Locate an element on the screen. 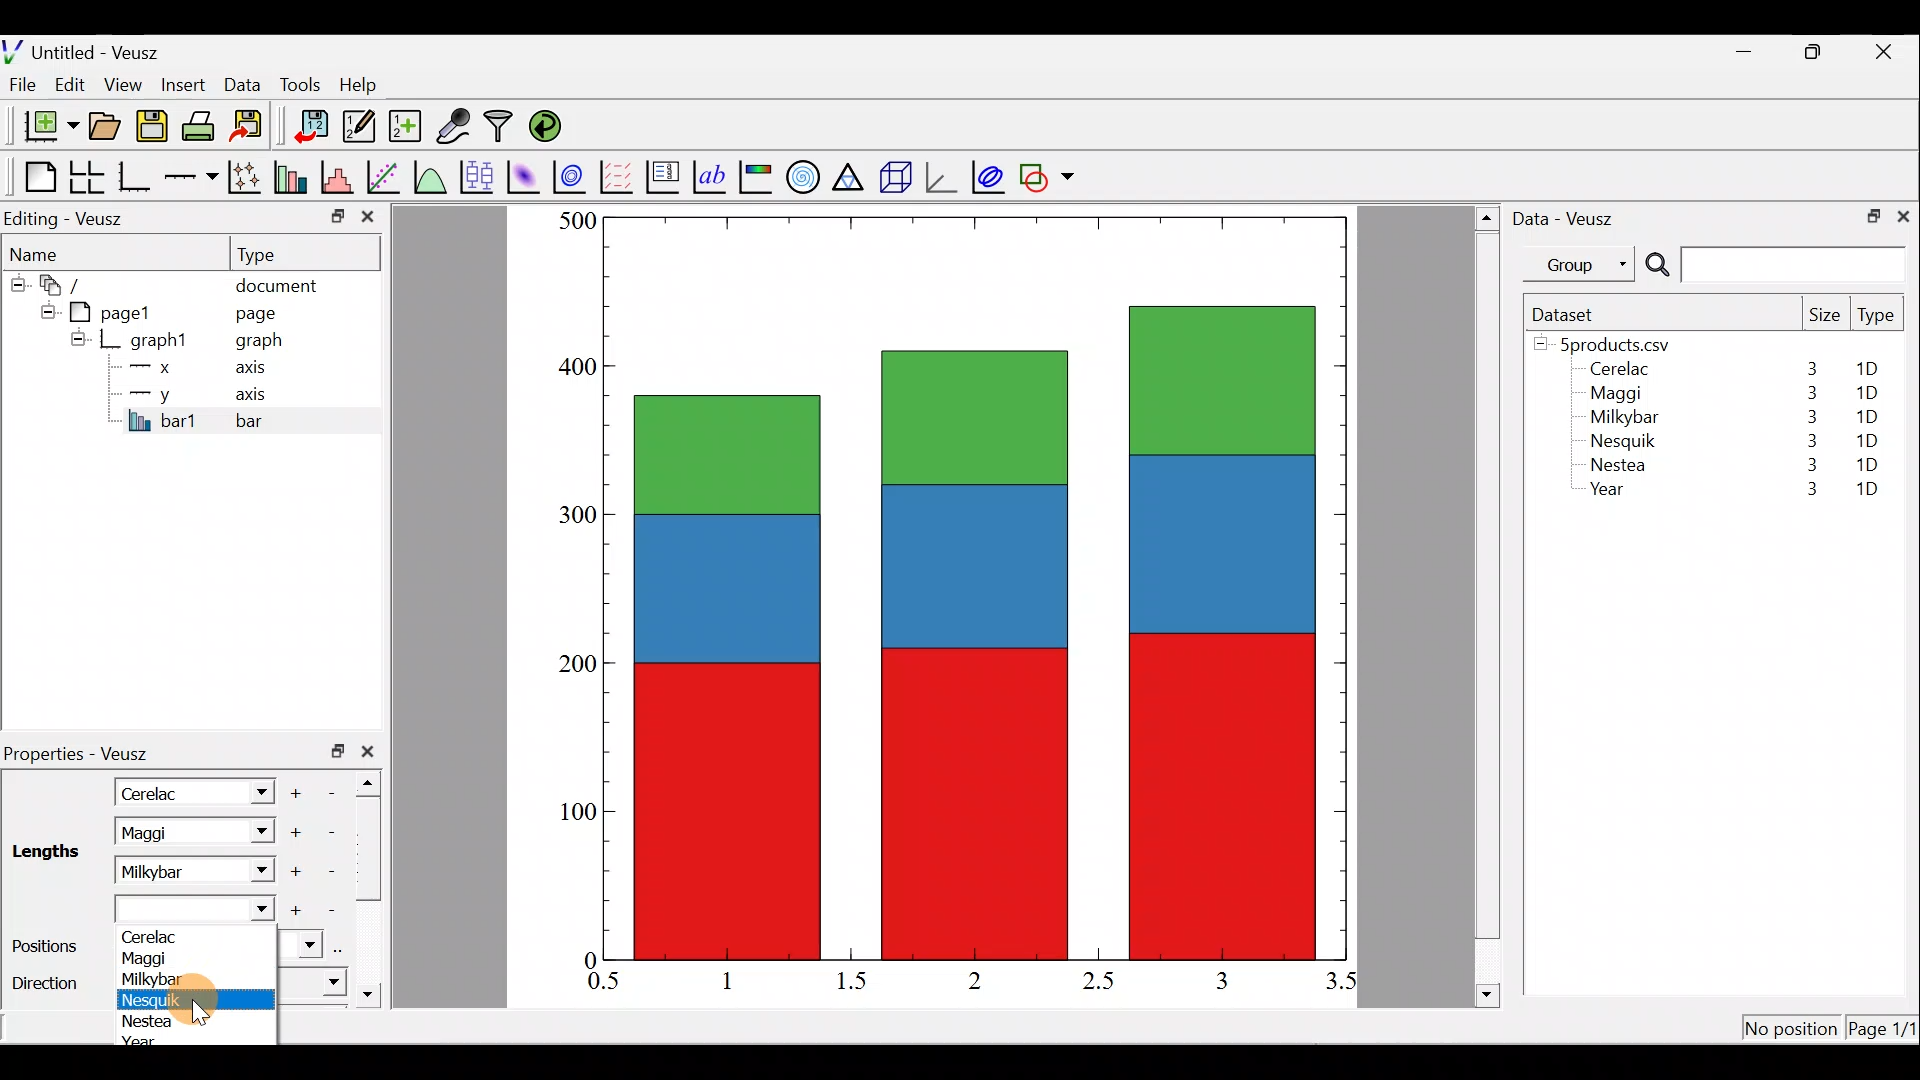 The height and width of the screenshot is (1080, 1920). direction dropdown is located at coordinates (313, 982).